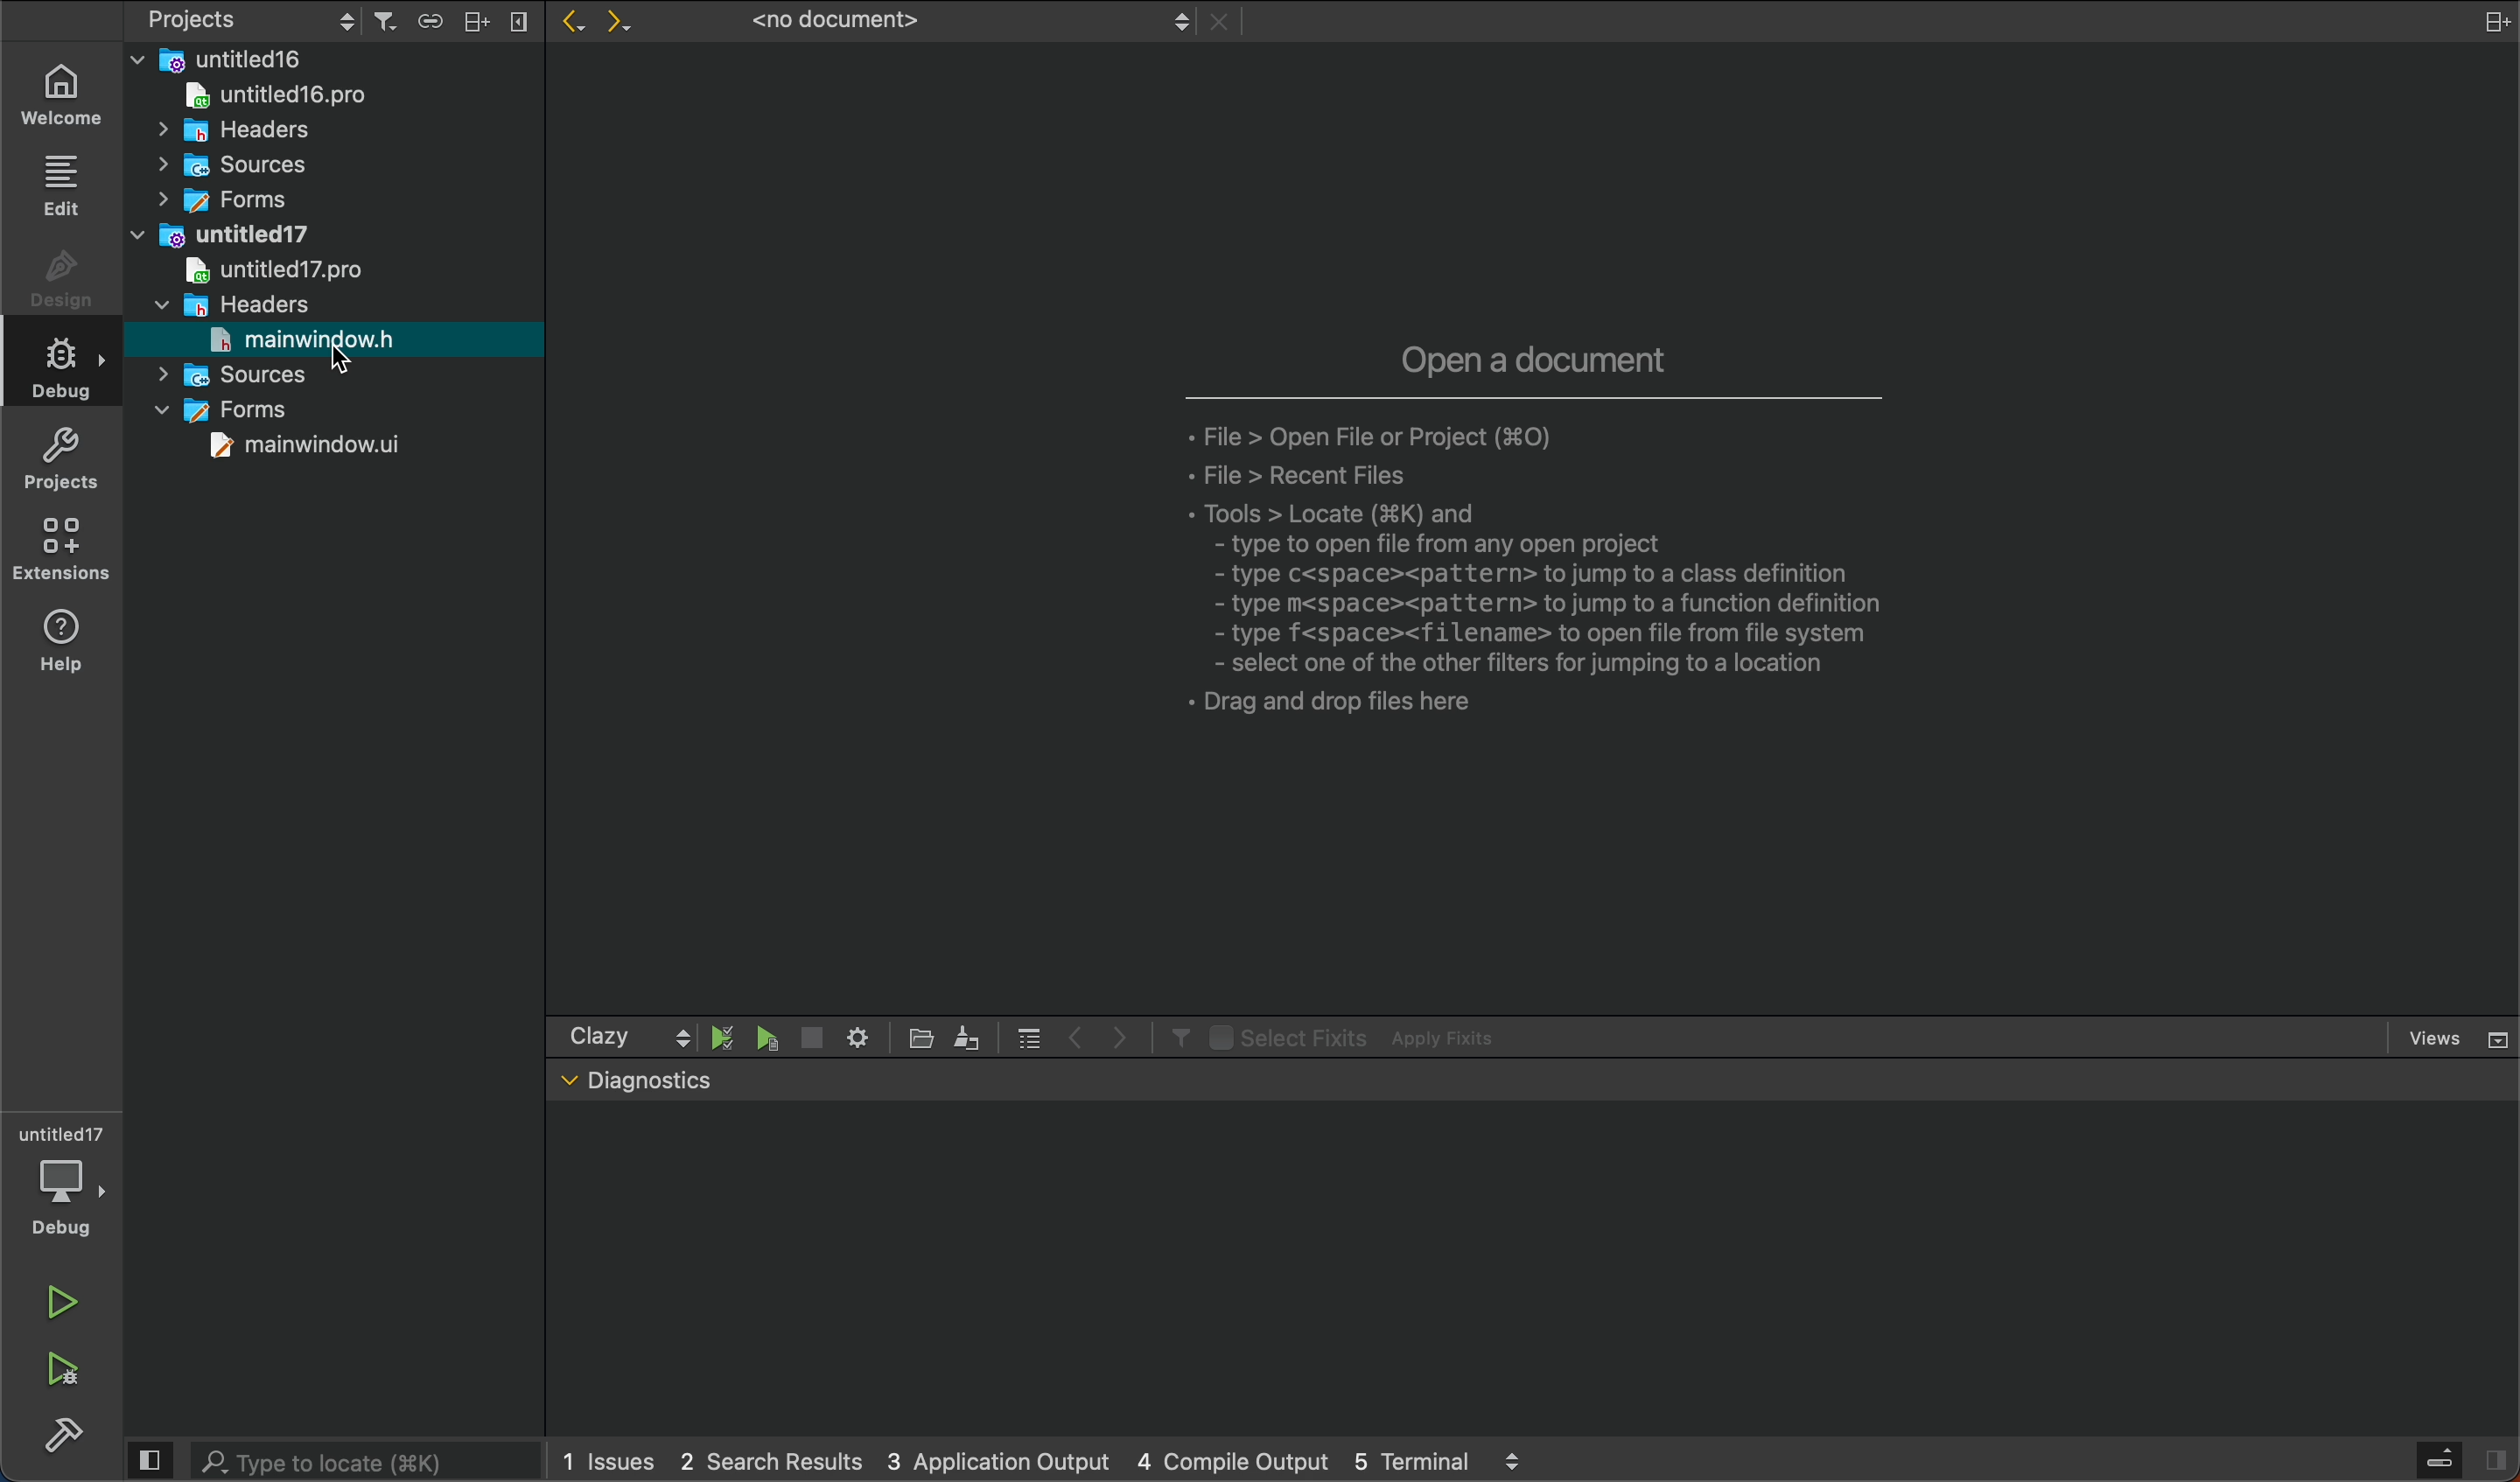  What do you see at coordinates (228, 58) in the screenshot?
I see `| untitled16` at bounding box center [228, 58].